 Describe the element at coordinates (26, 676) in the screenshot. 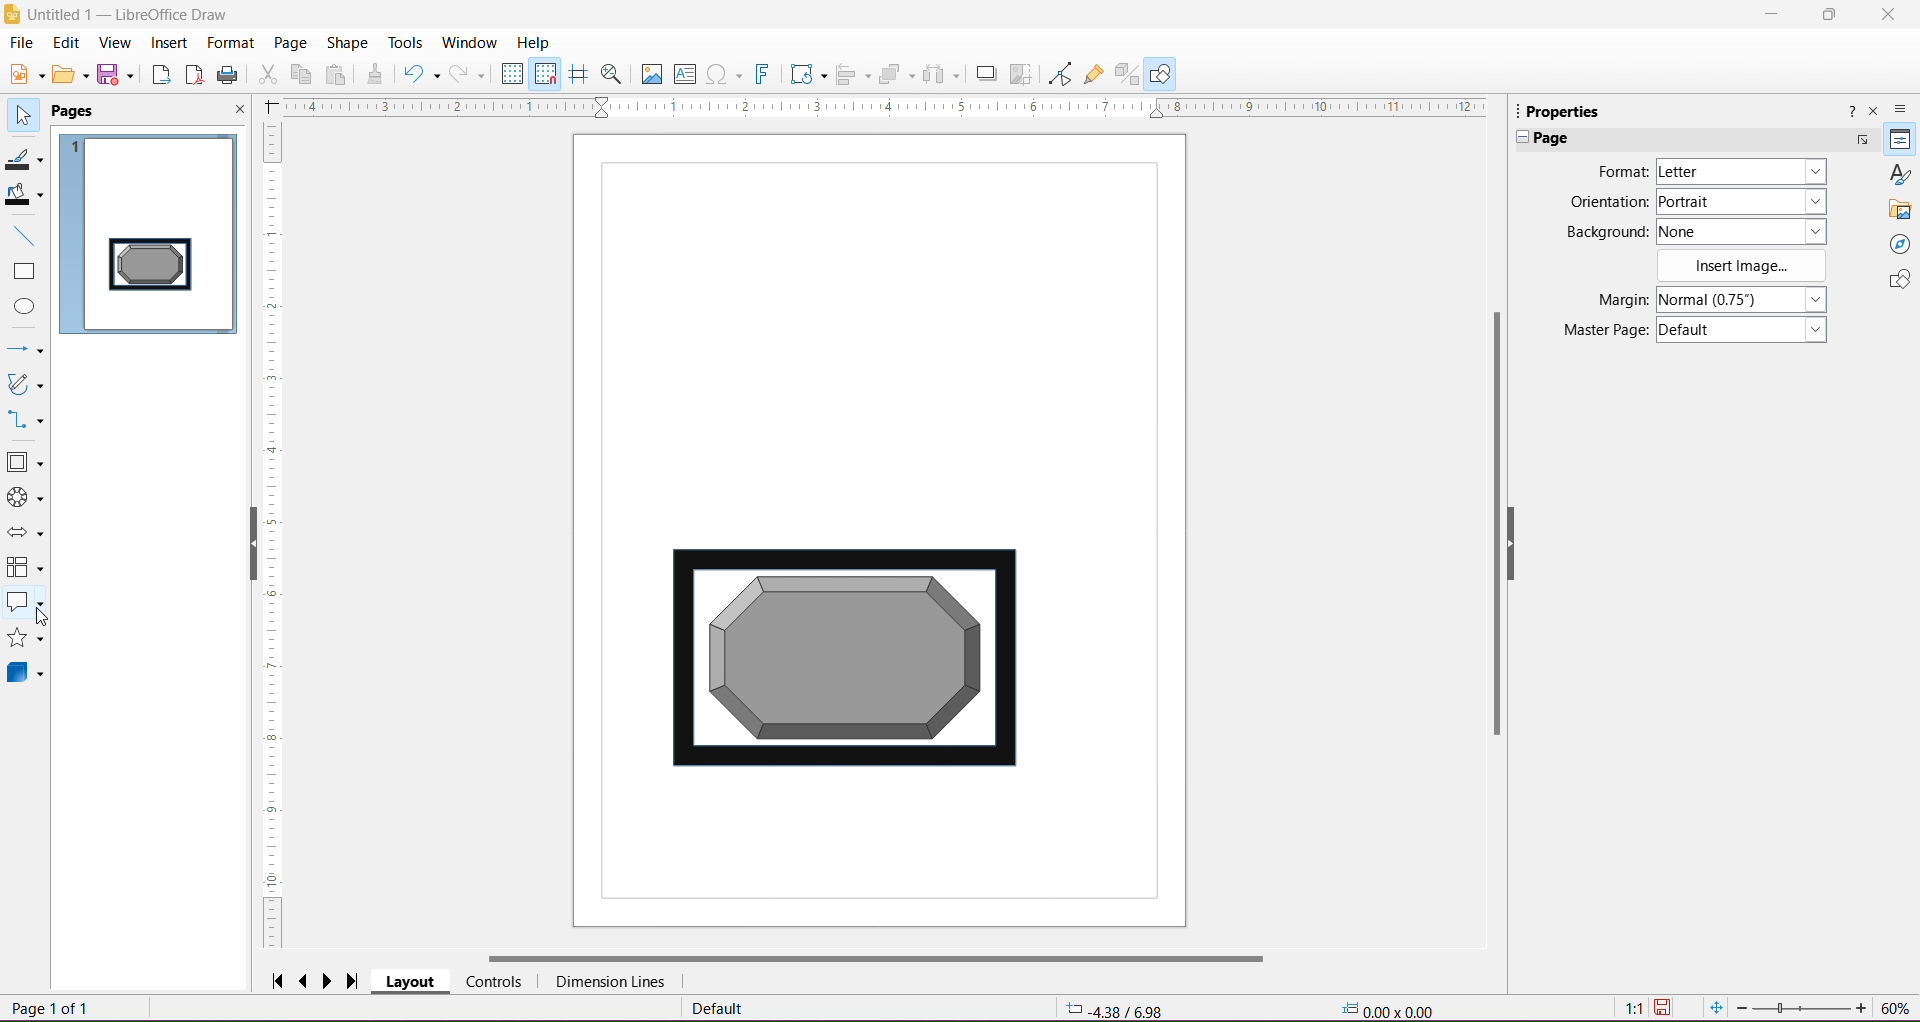

I see `3D Objects` at that location.